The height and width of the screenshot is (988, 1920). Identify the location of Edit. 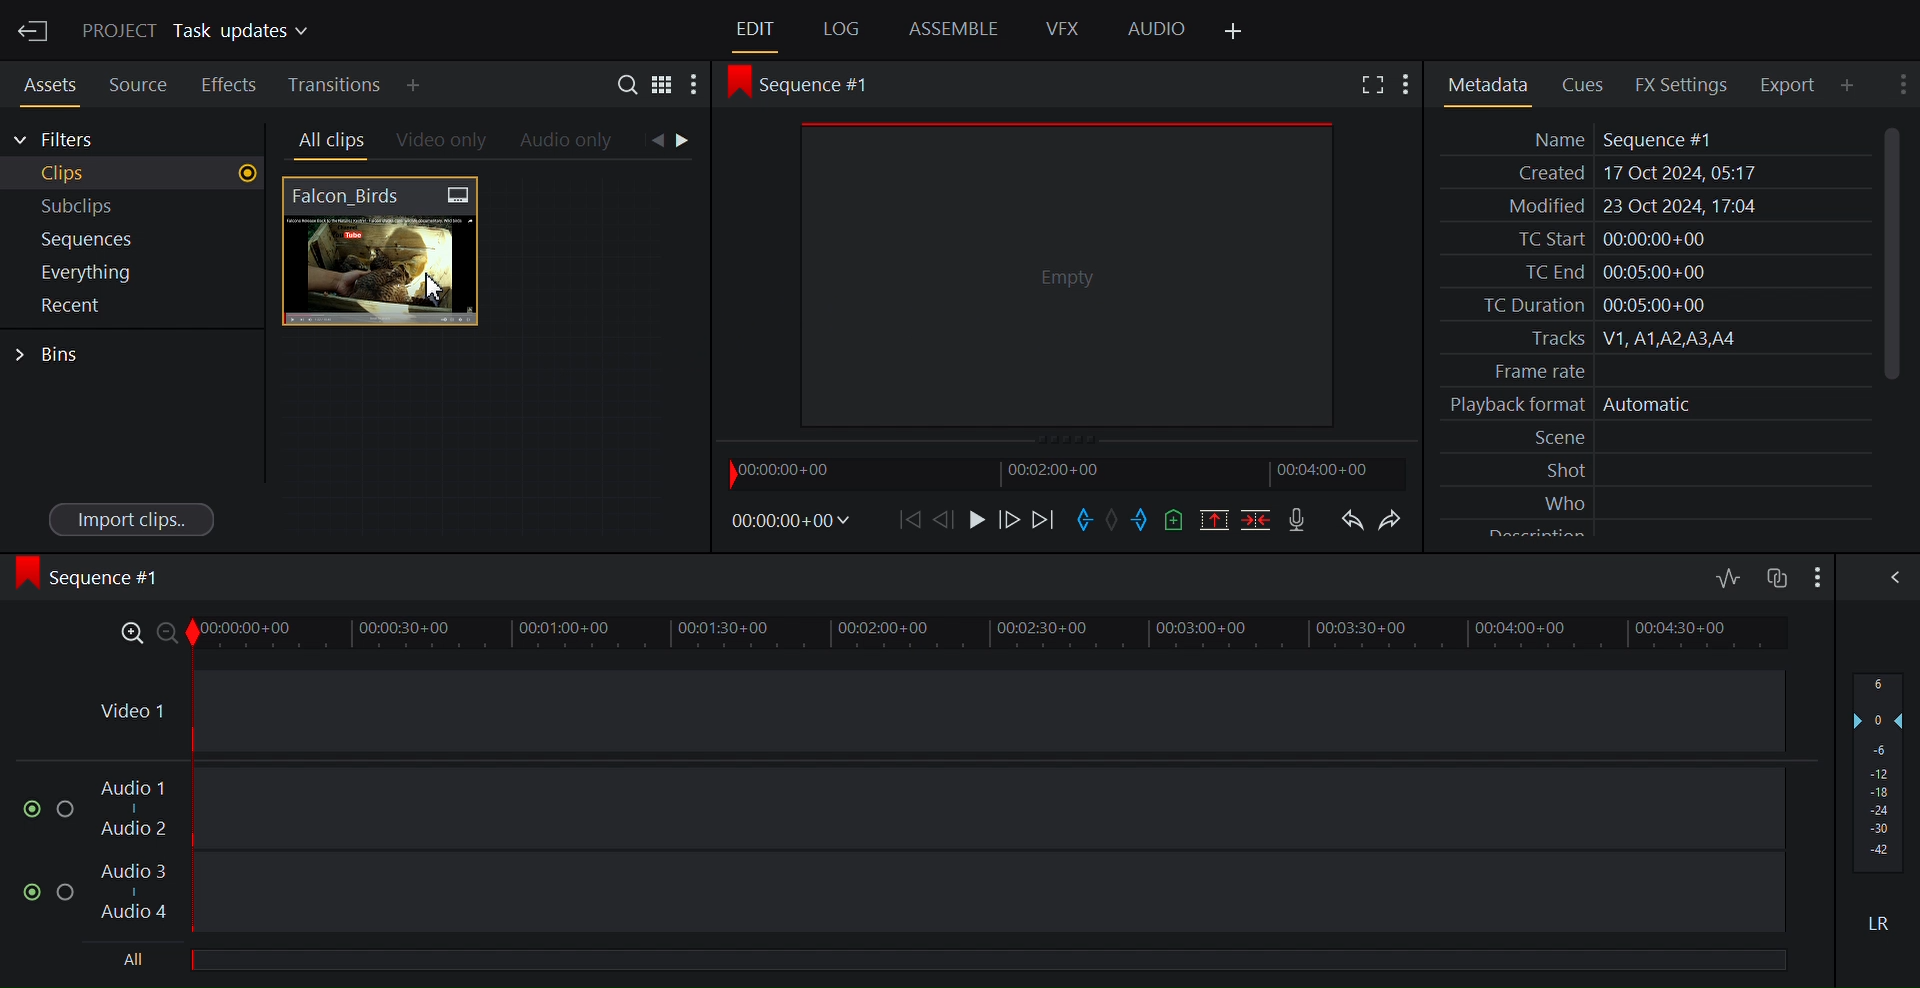
(757, 30).